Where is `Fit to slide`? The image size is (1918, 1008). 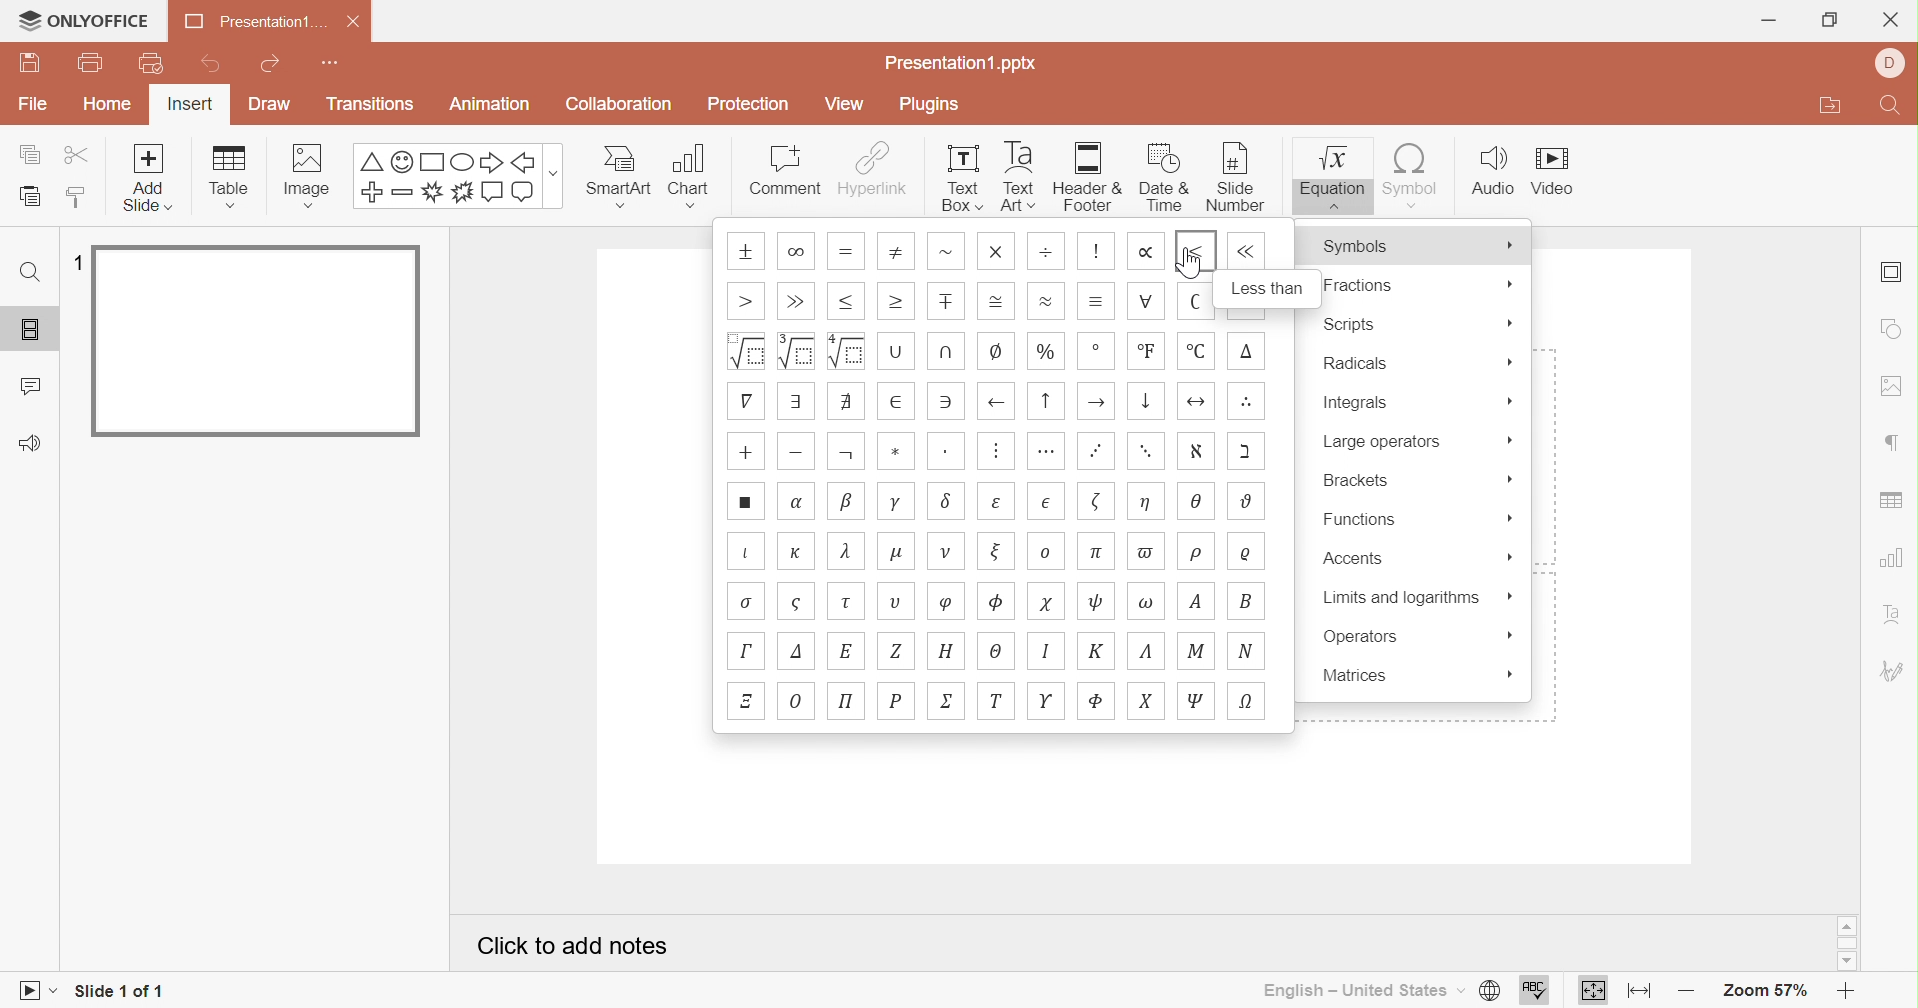
Fit to slide is located at coordinates (1593, 990).